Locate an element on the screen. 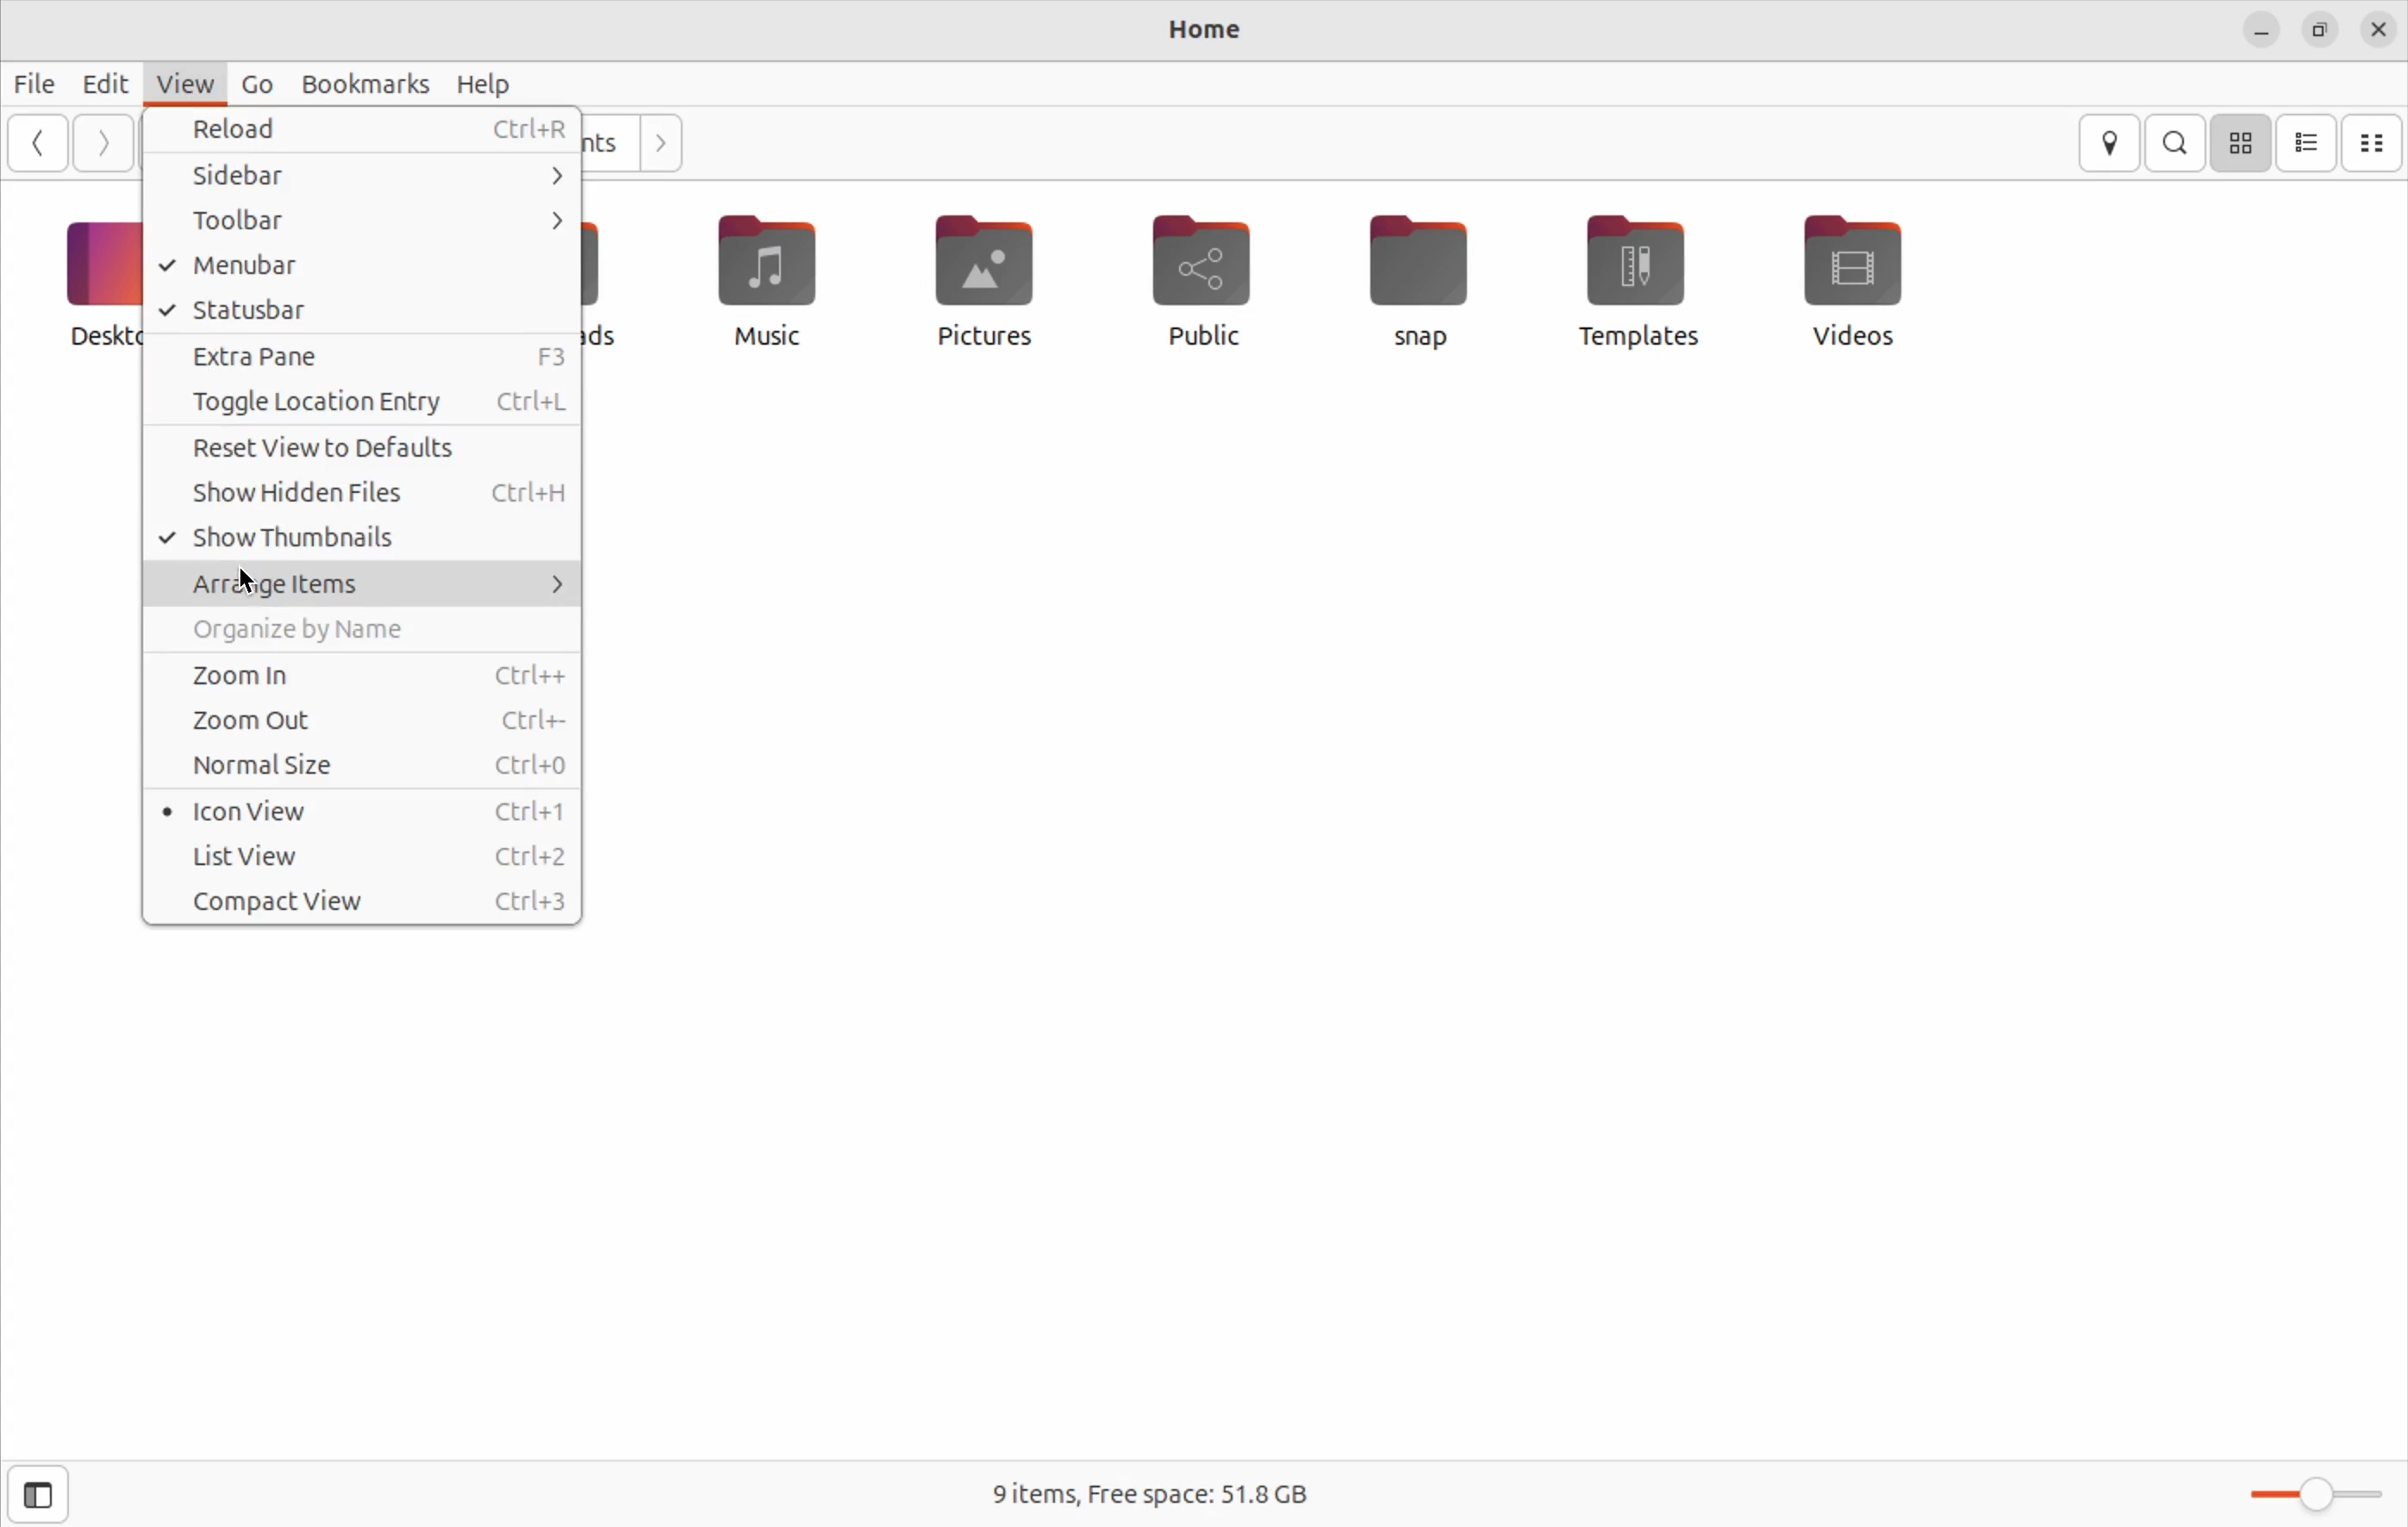 The width and height of the screenshot is (2408, 1527). reload is located at coordinates (369, 132).